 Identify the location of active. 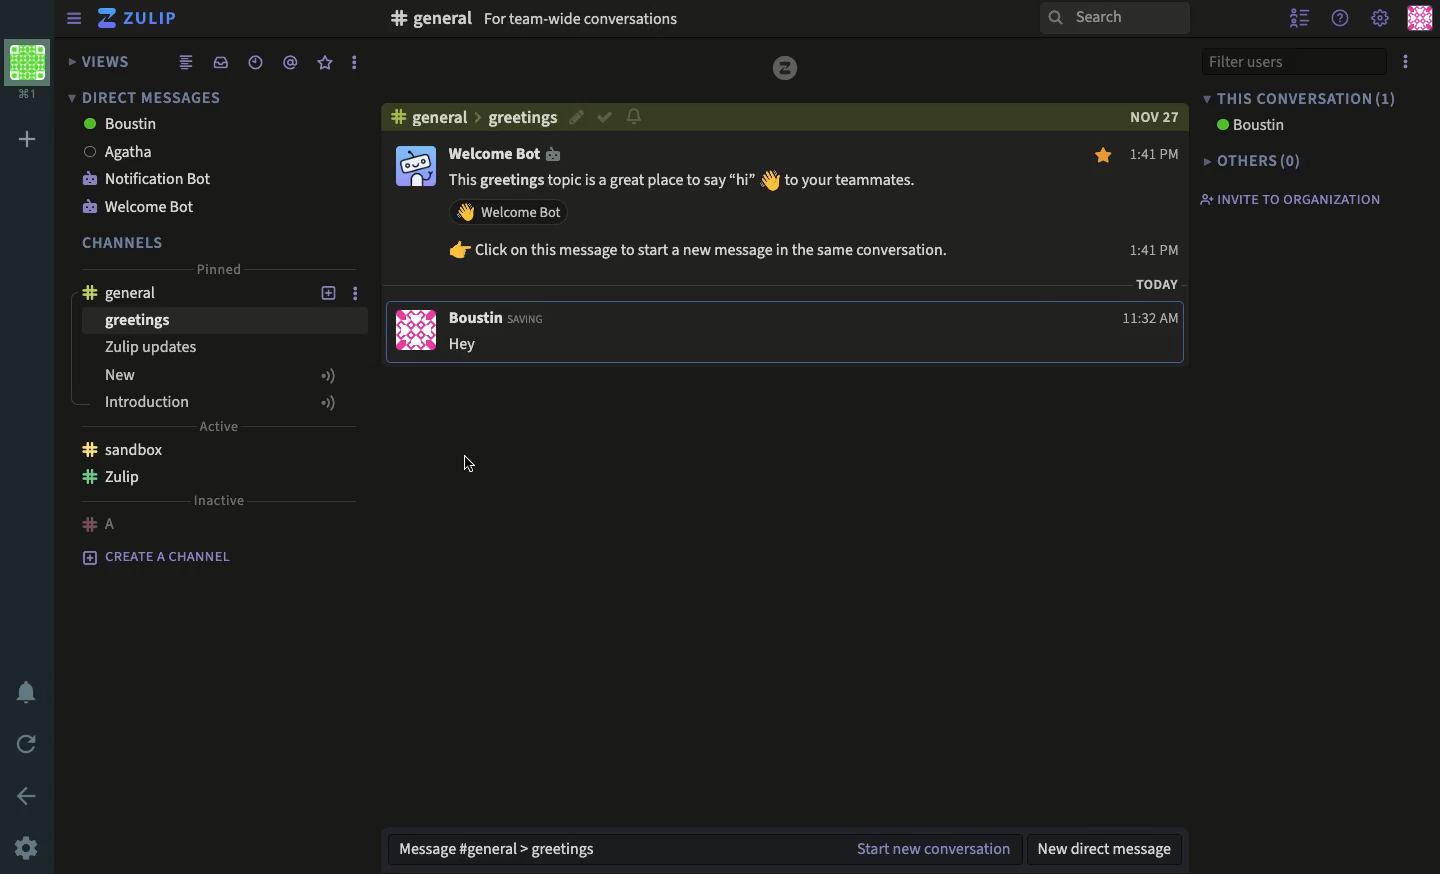
(218, 428).